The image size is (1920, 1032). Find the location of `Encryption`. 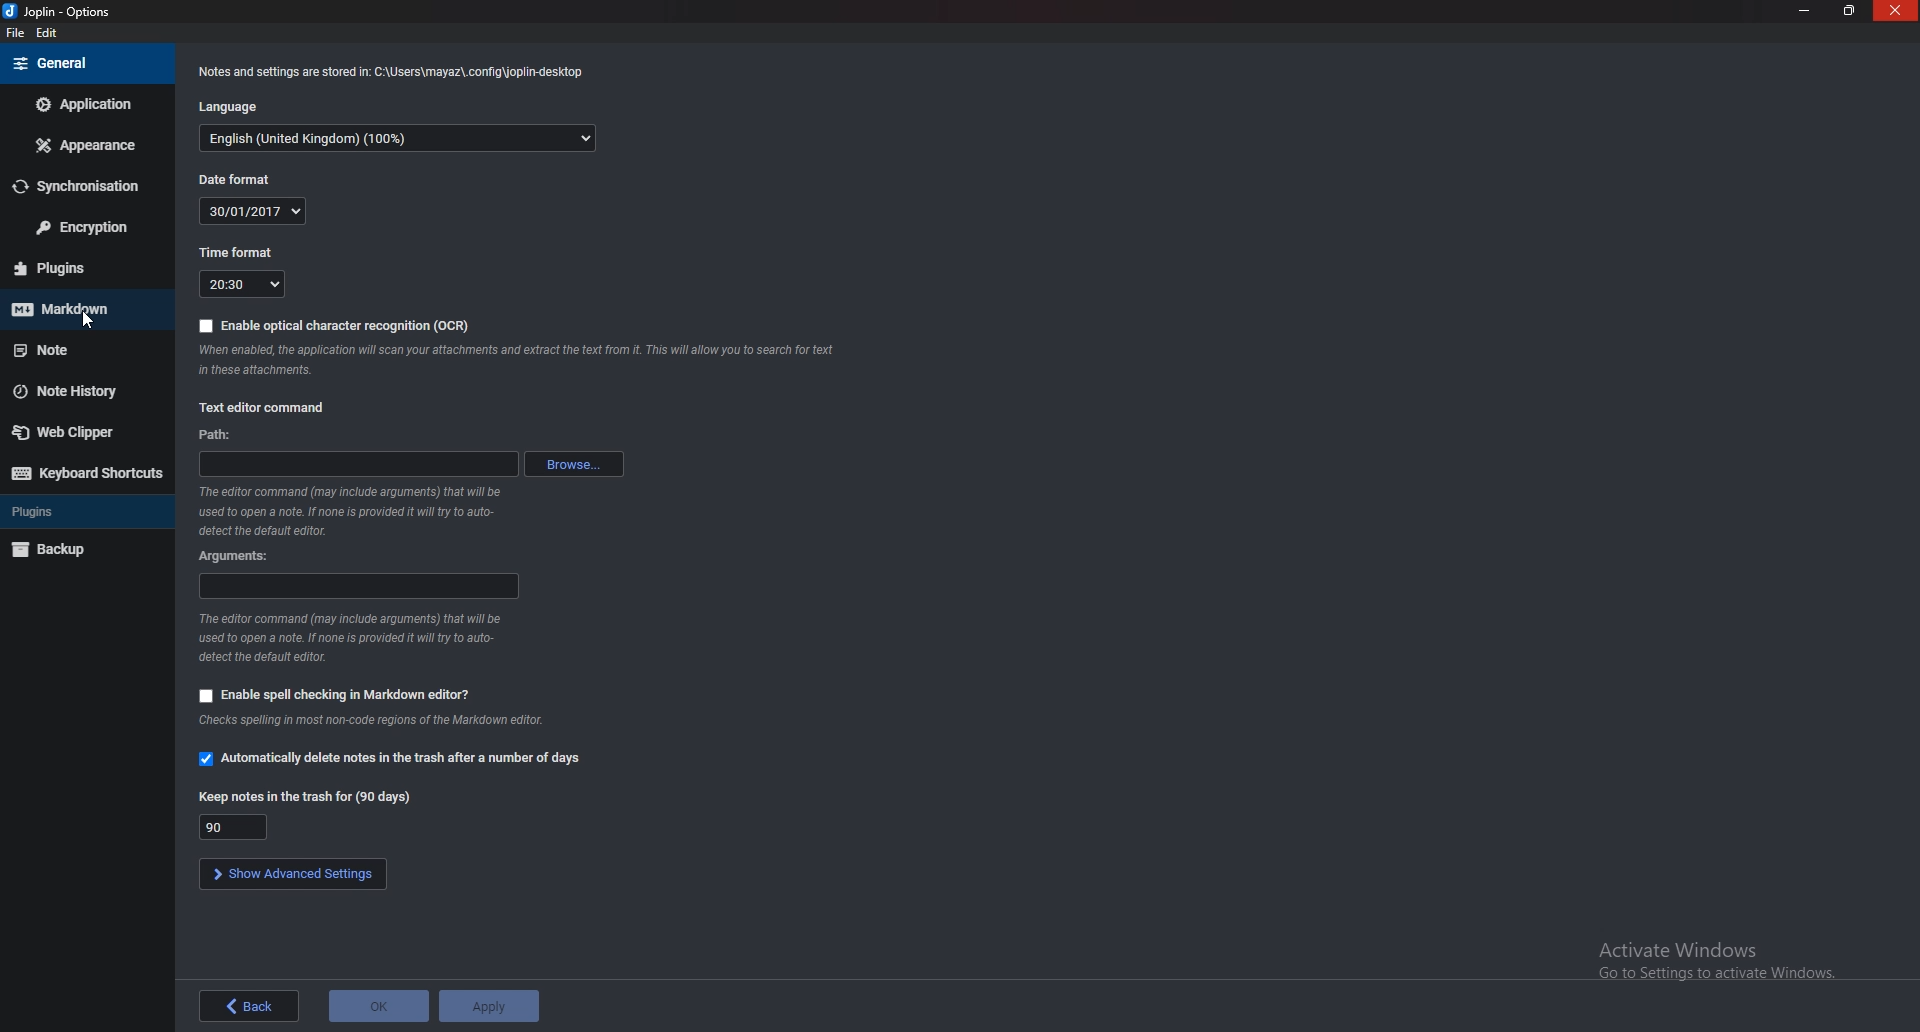

Encryption is located at coordinates (80, 229).